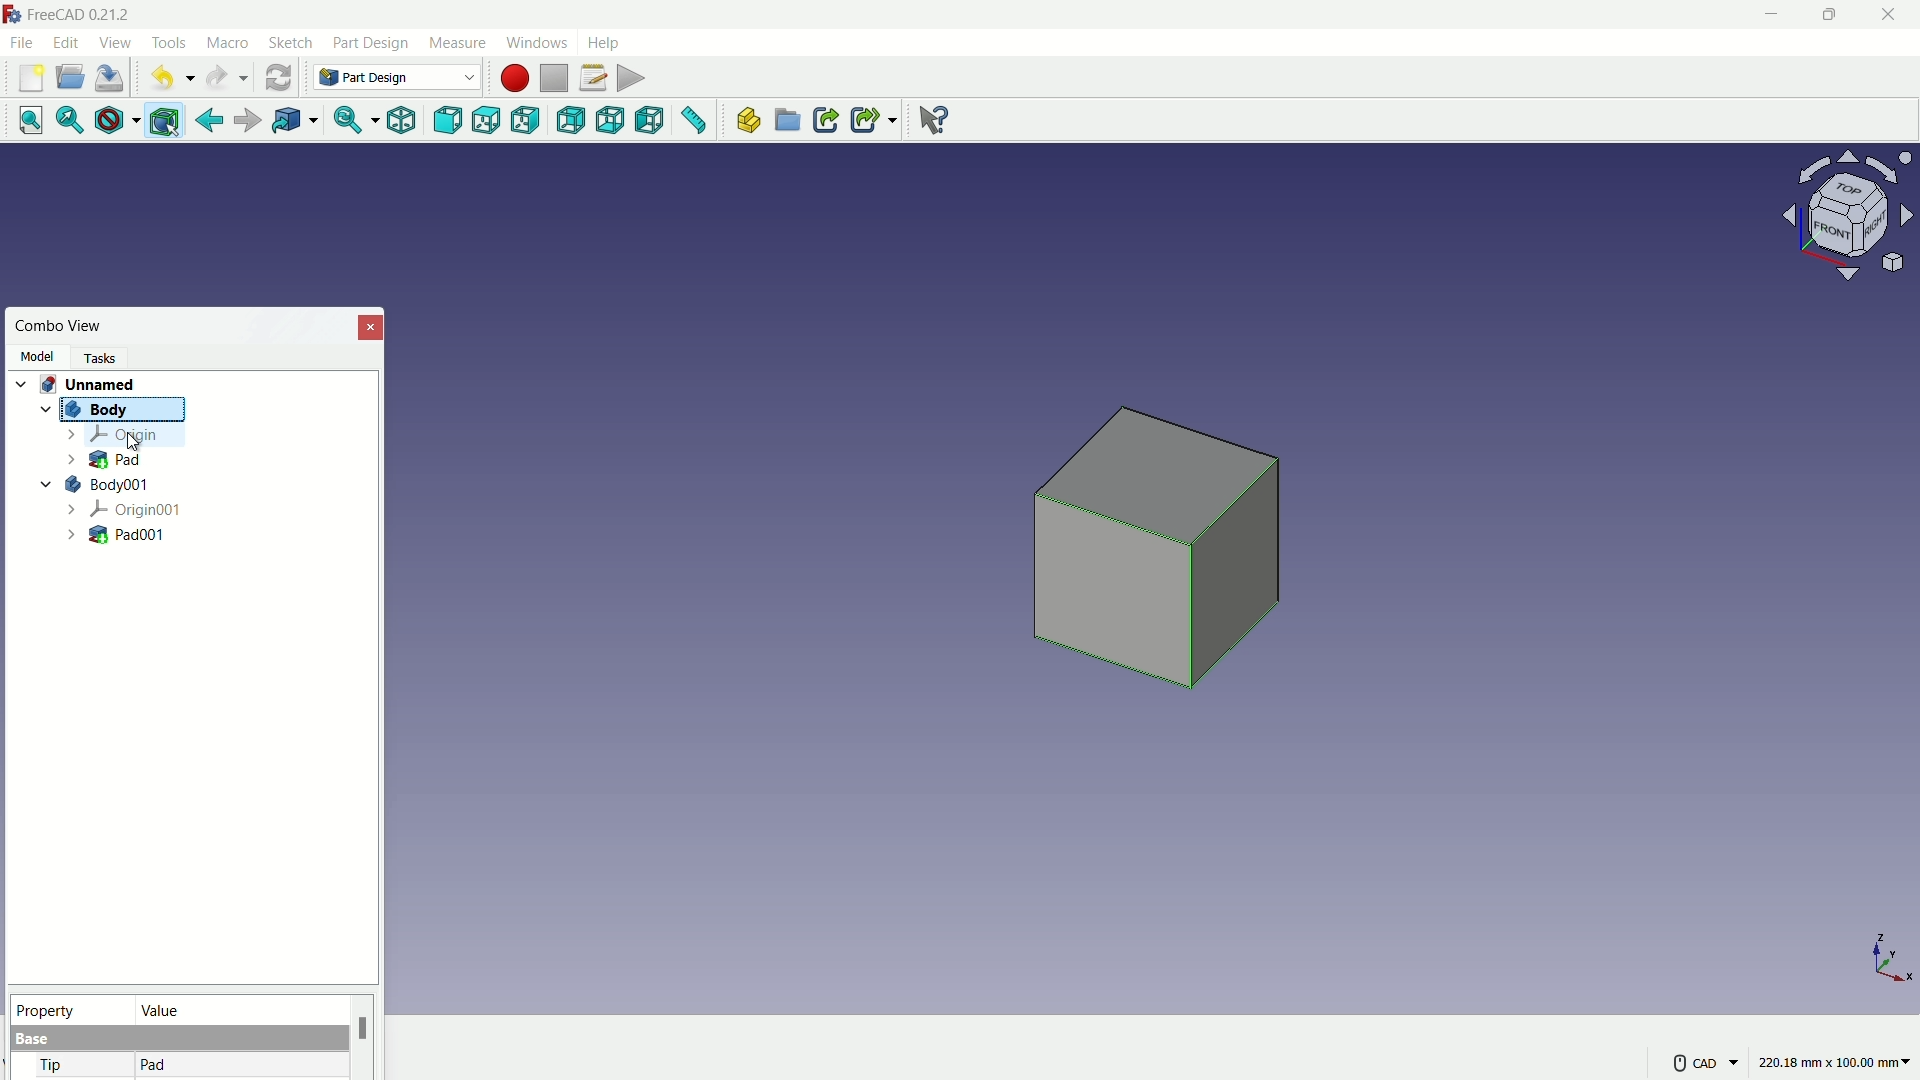 The width and height of the screenshot is (1920, 1080). Describe the element at coordinates (31, 78) in the screenshot. I see `new file` at that location.